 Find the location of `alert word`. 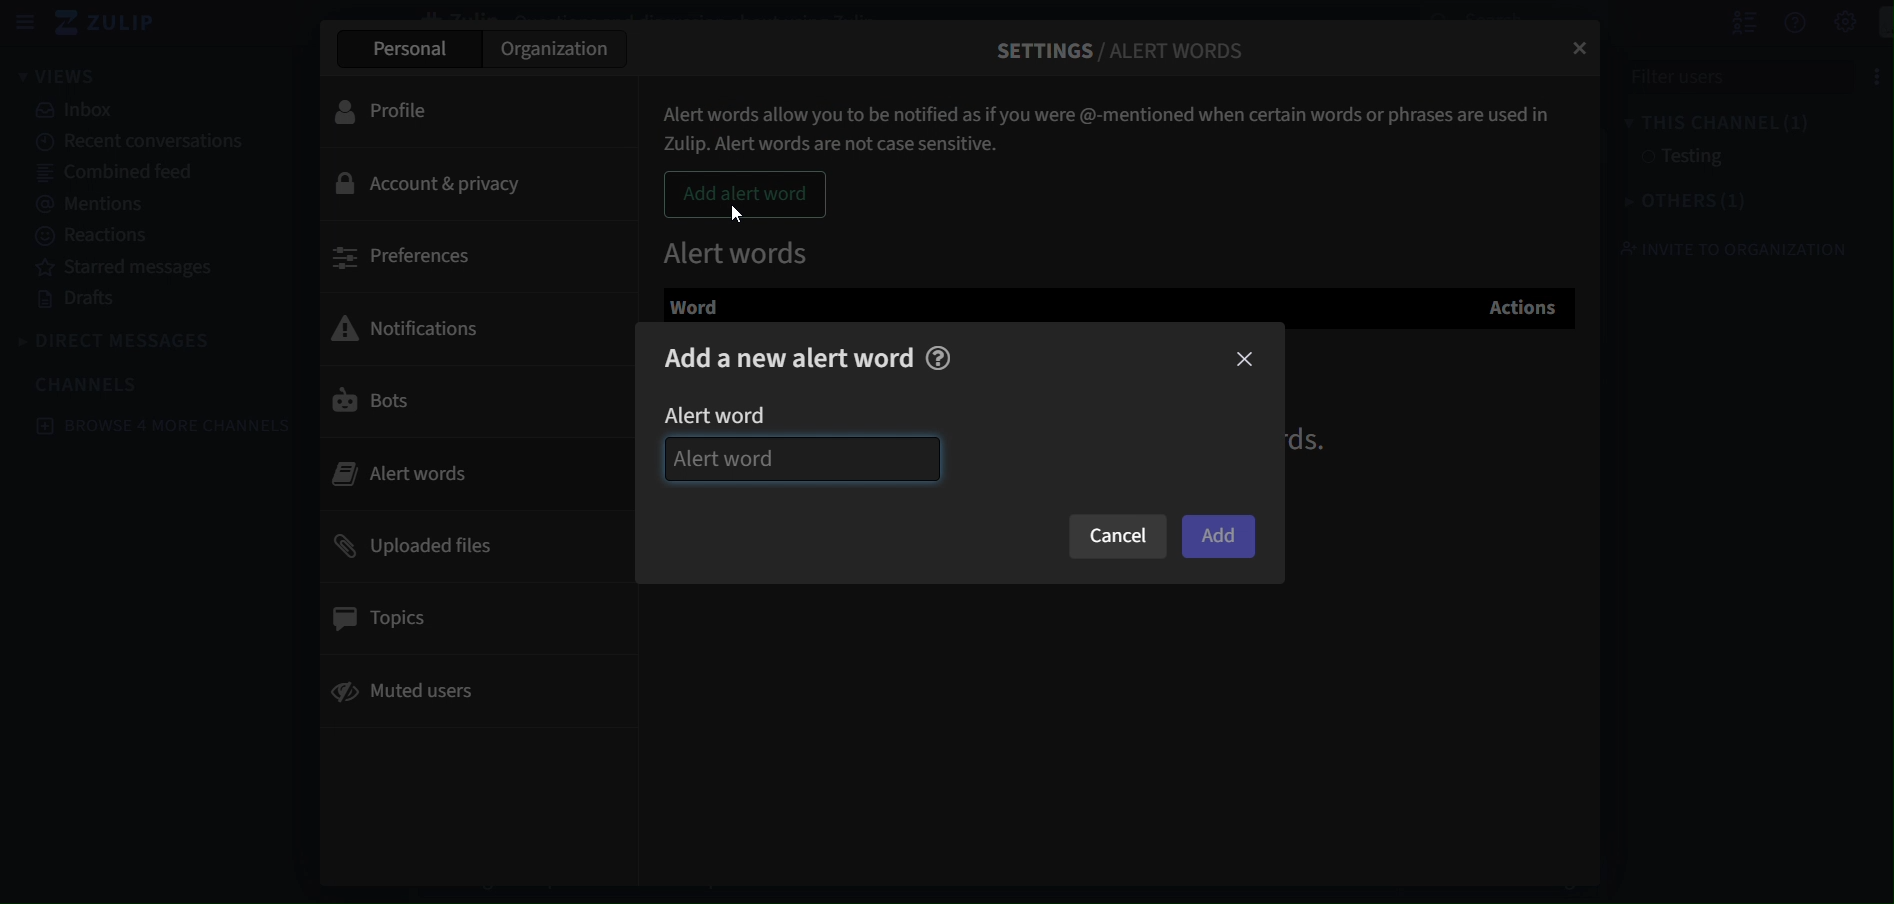

alert word is located at coordinates (732, 415).